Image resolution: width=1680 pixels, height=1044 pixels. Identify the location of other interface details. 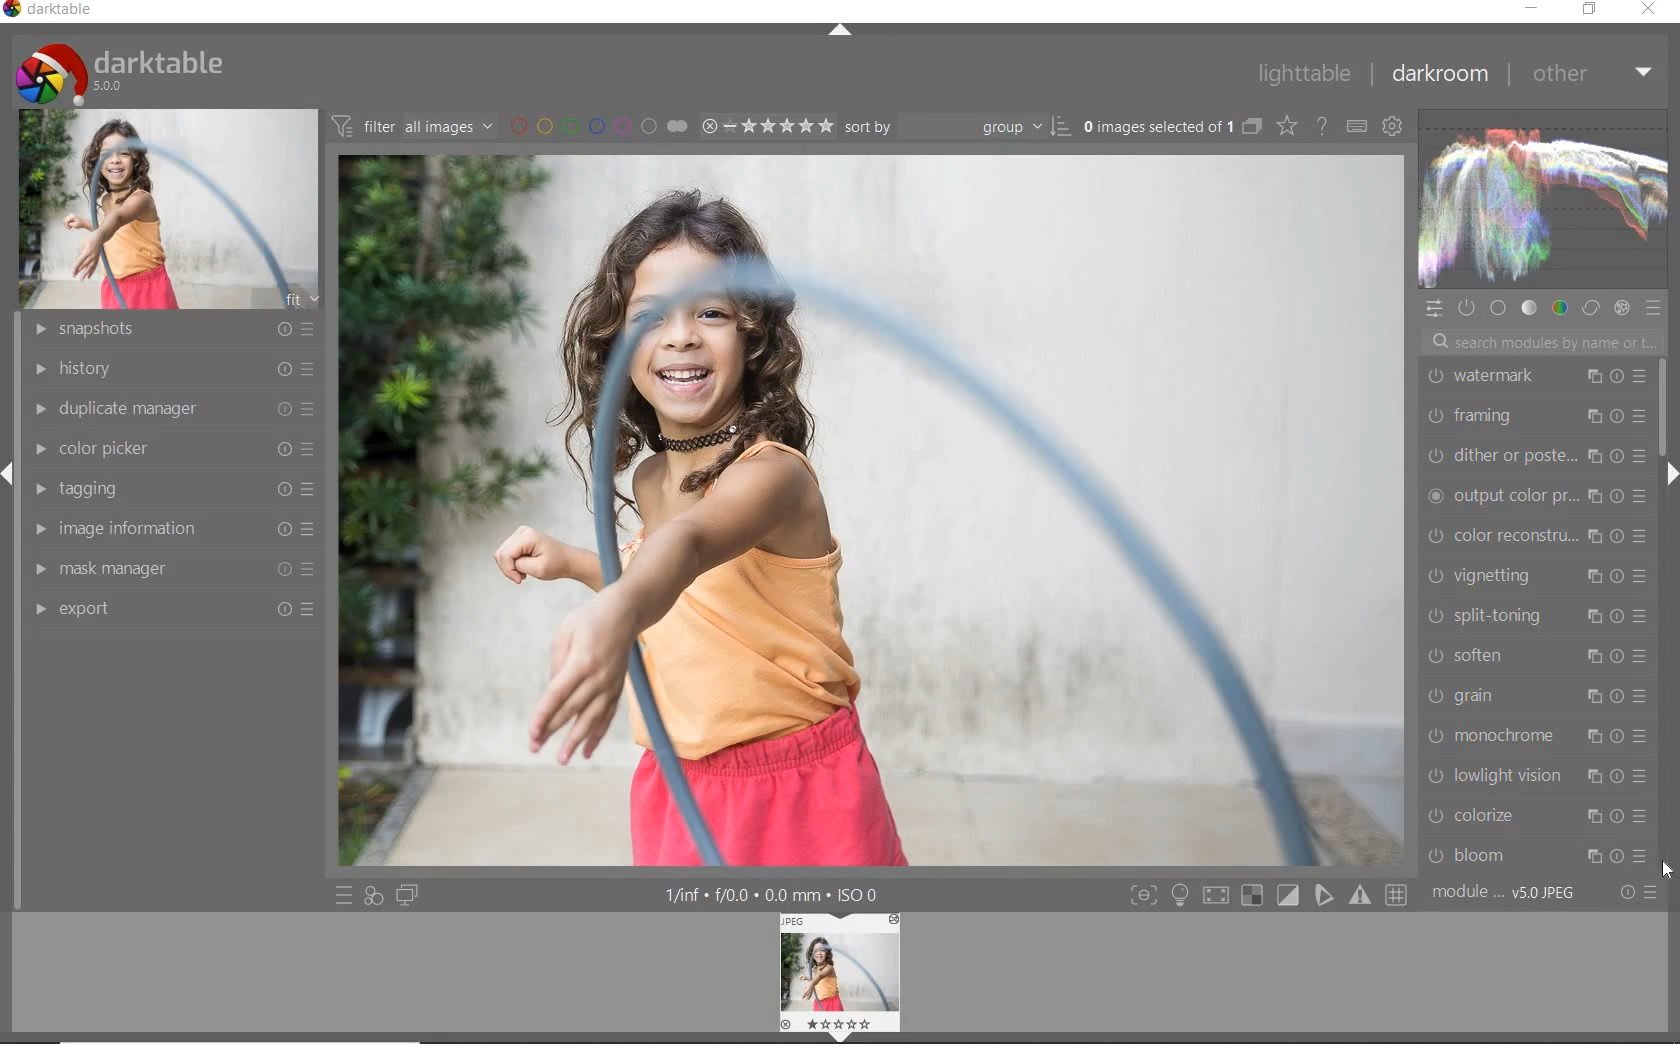
(774, 896).